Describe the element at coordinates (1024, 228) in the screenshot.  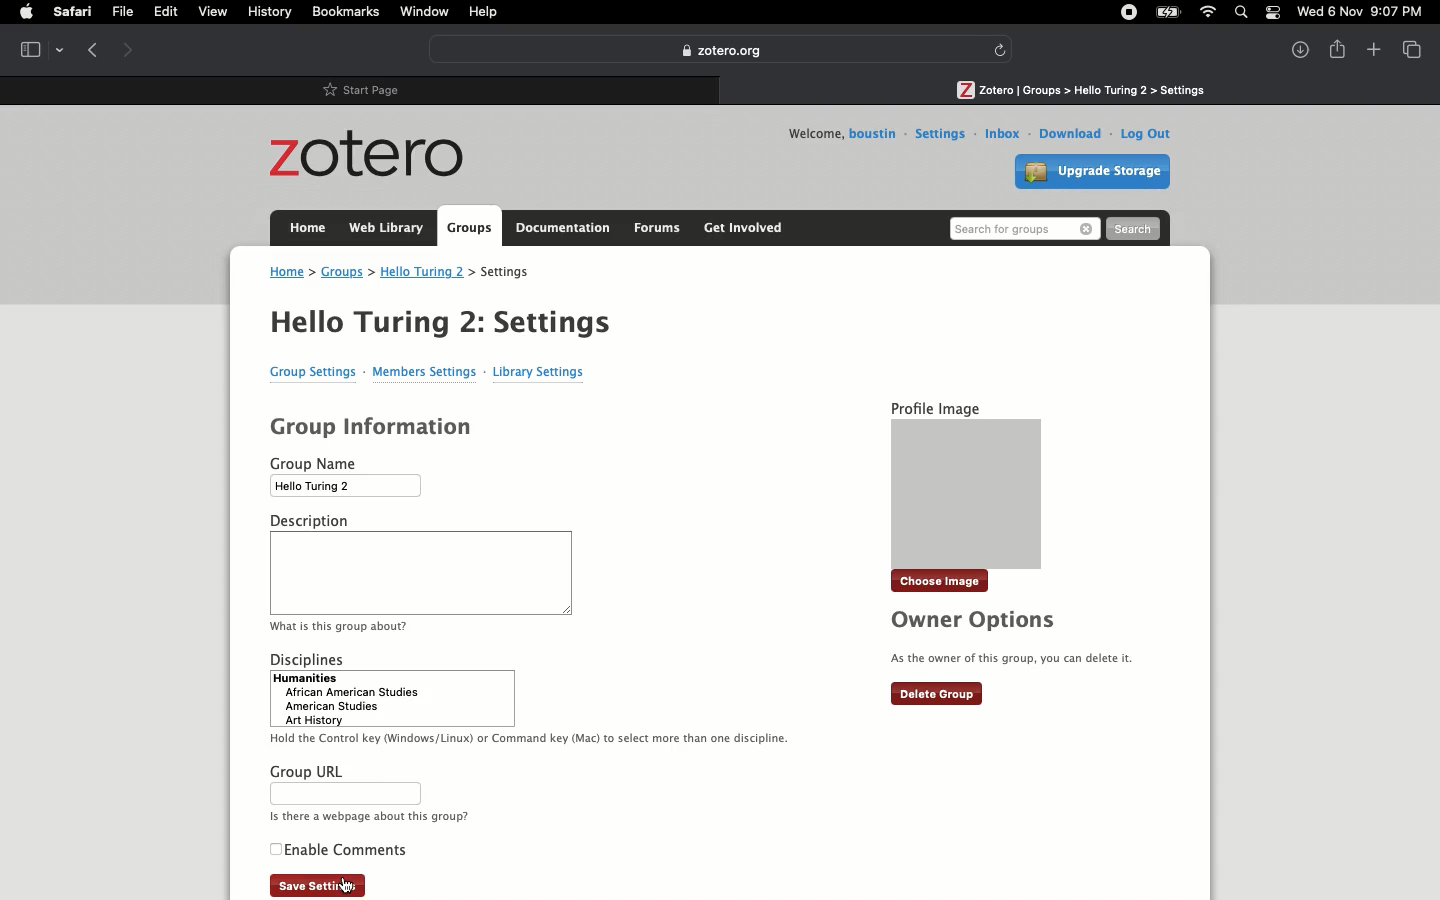
I see `Search` at that location.